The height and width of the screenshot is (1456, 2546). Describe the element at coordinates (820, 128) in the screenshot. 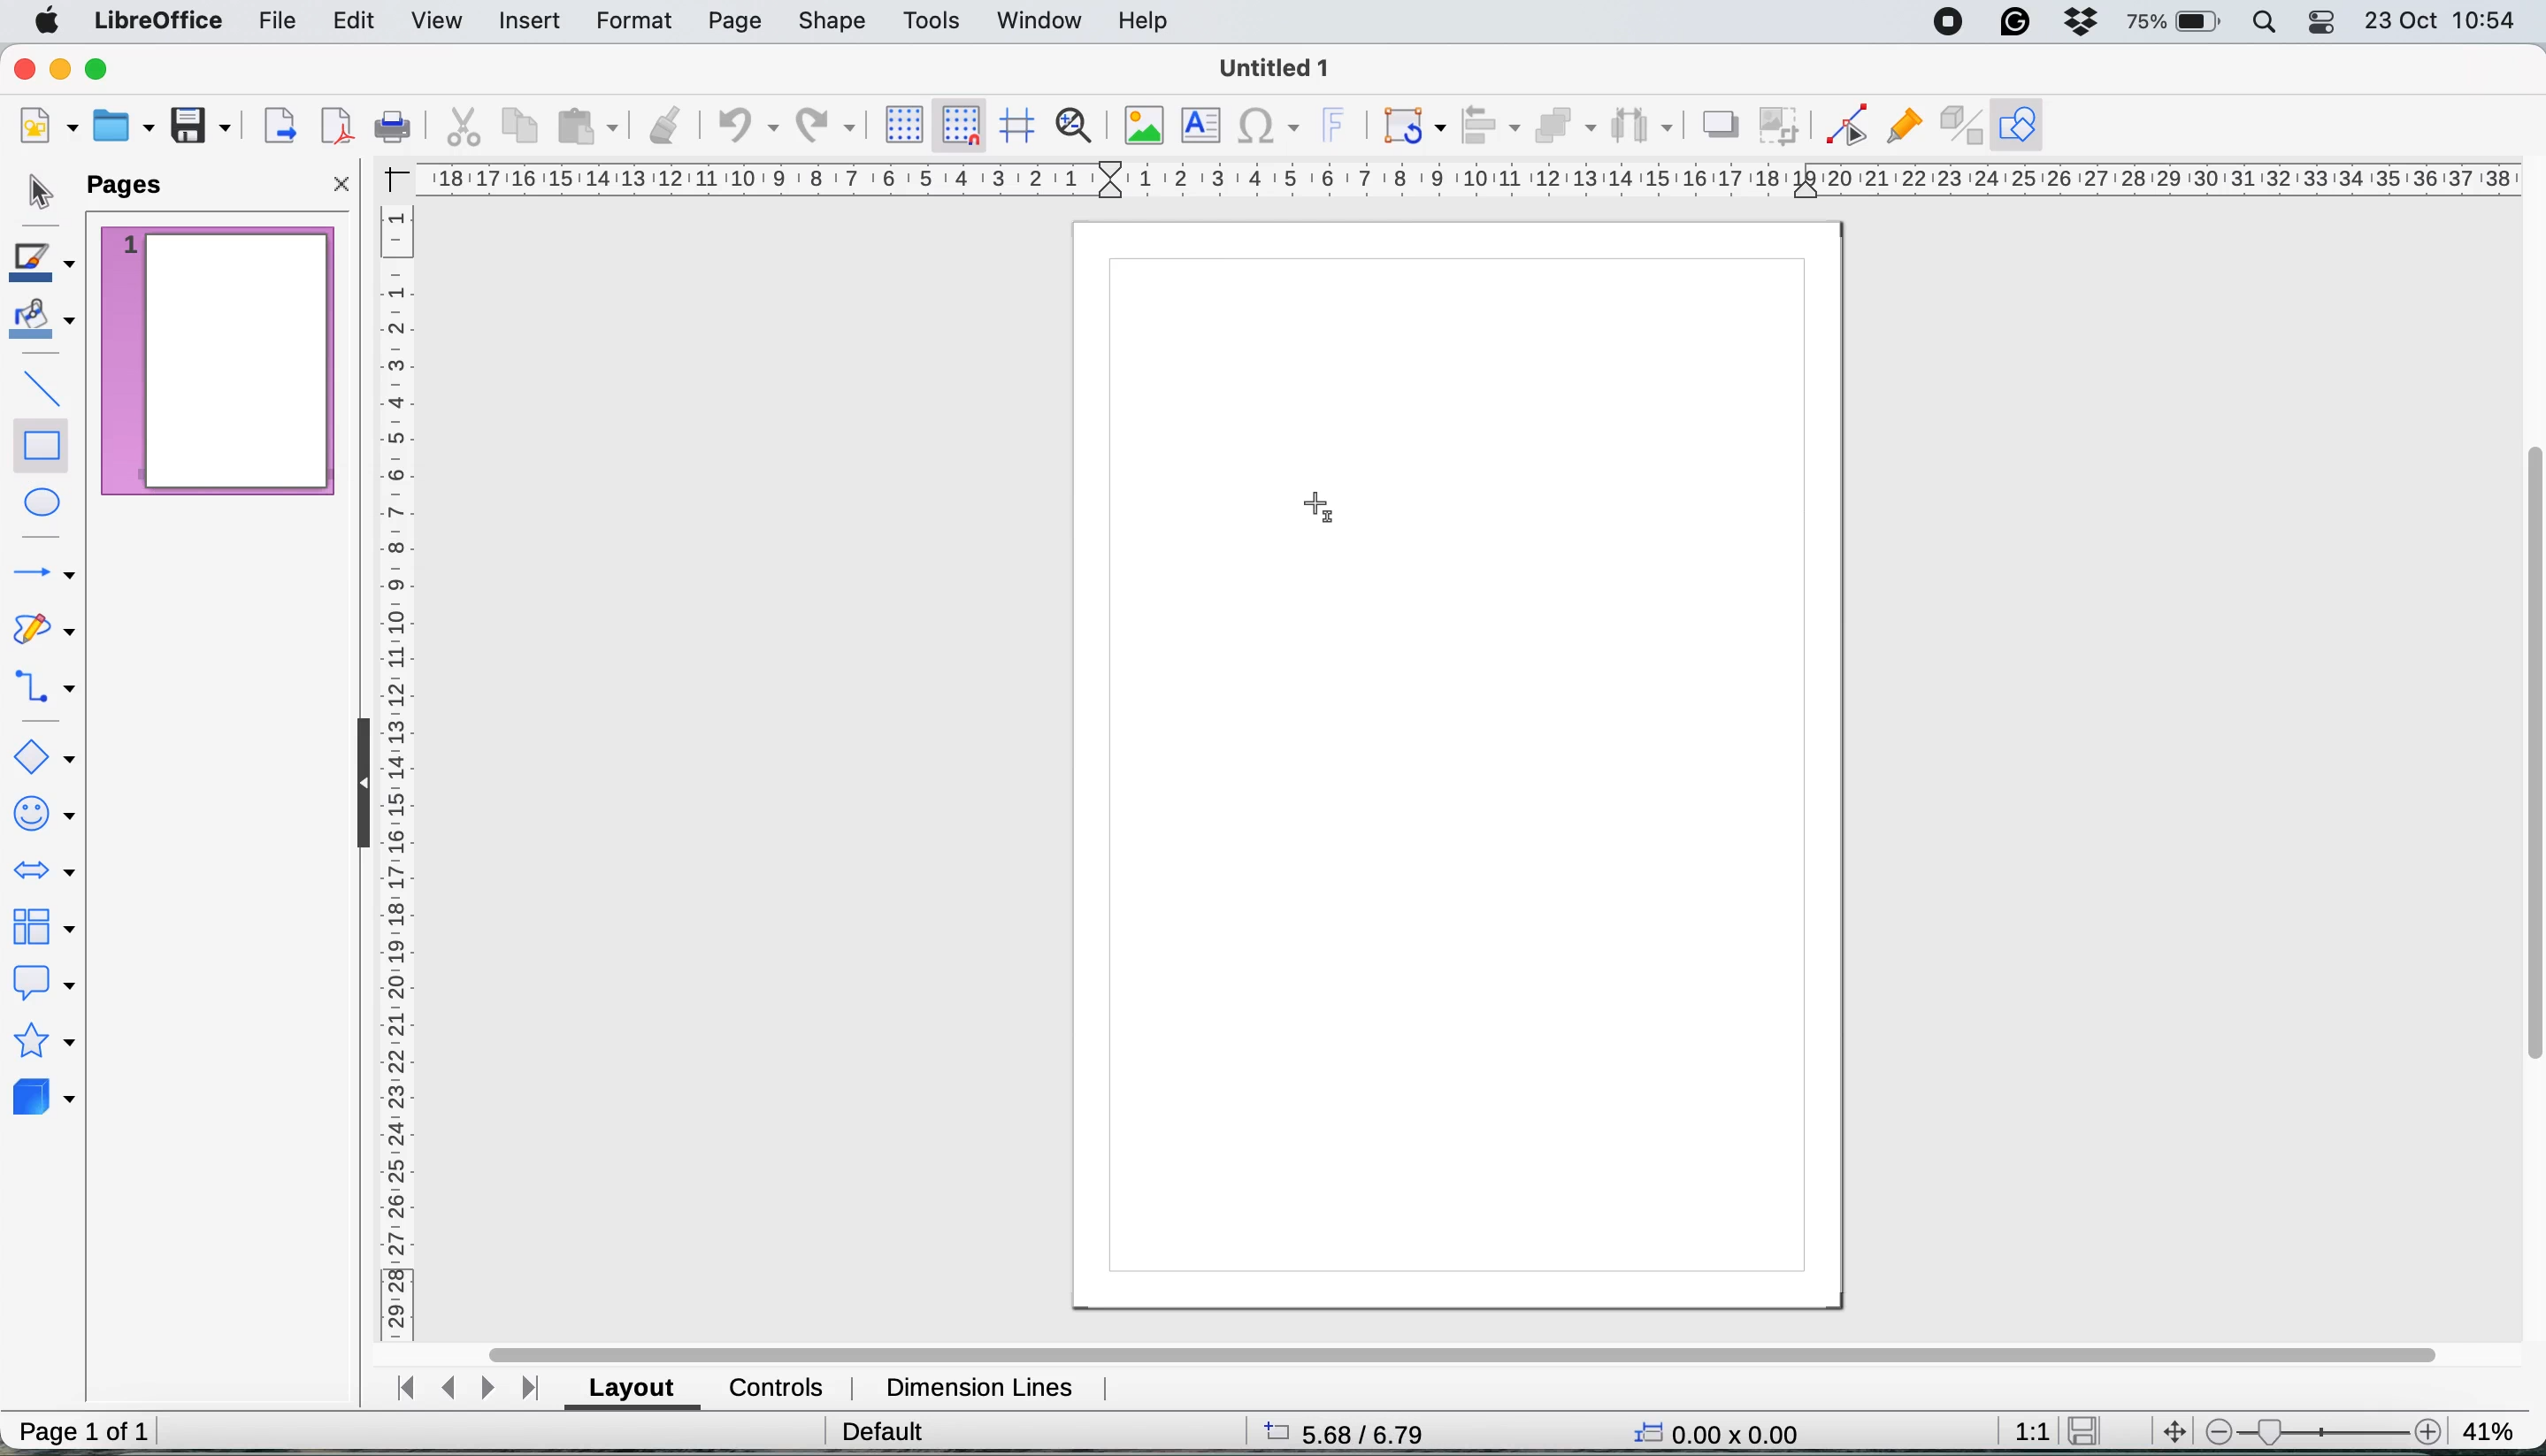

I see `redp` at that location.